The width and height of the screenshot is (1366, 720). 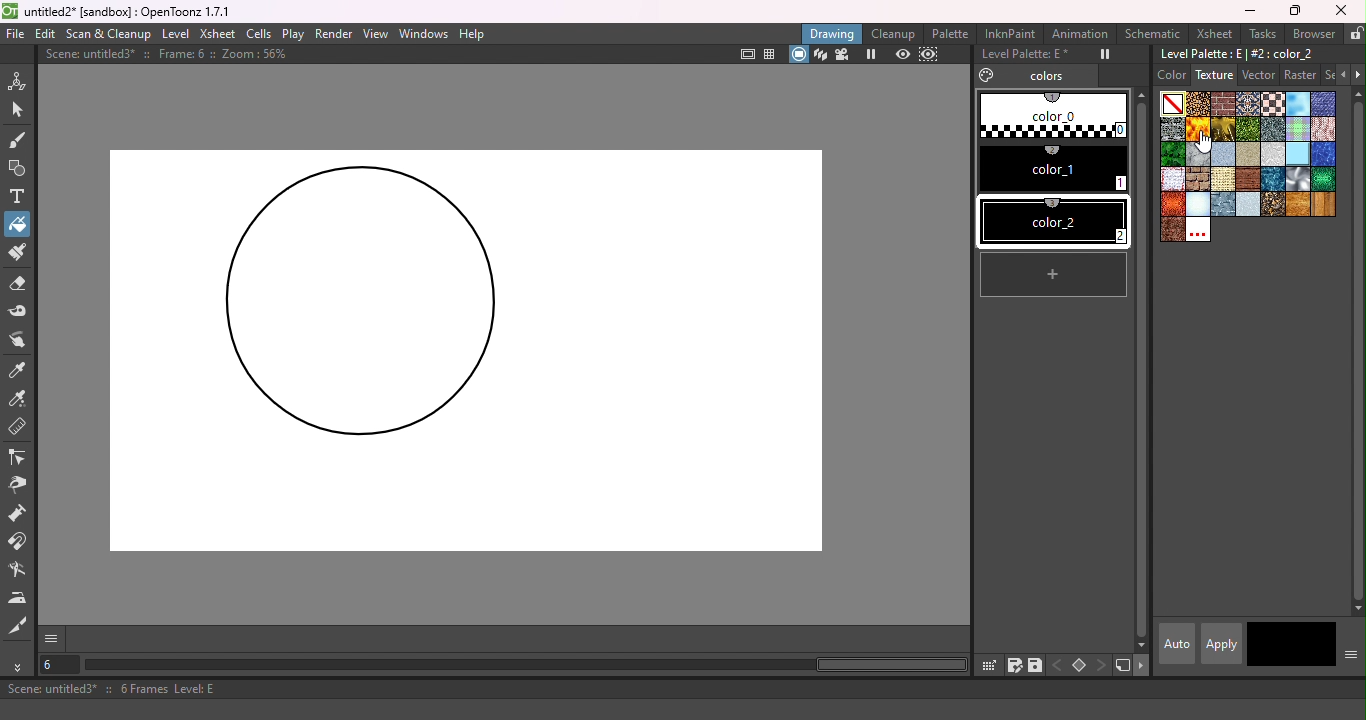 What do you see at coordinates (46, 34) in the screenshot?
I see `Edit` at bounding box center [46, 34].